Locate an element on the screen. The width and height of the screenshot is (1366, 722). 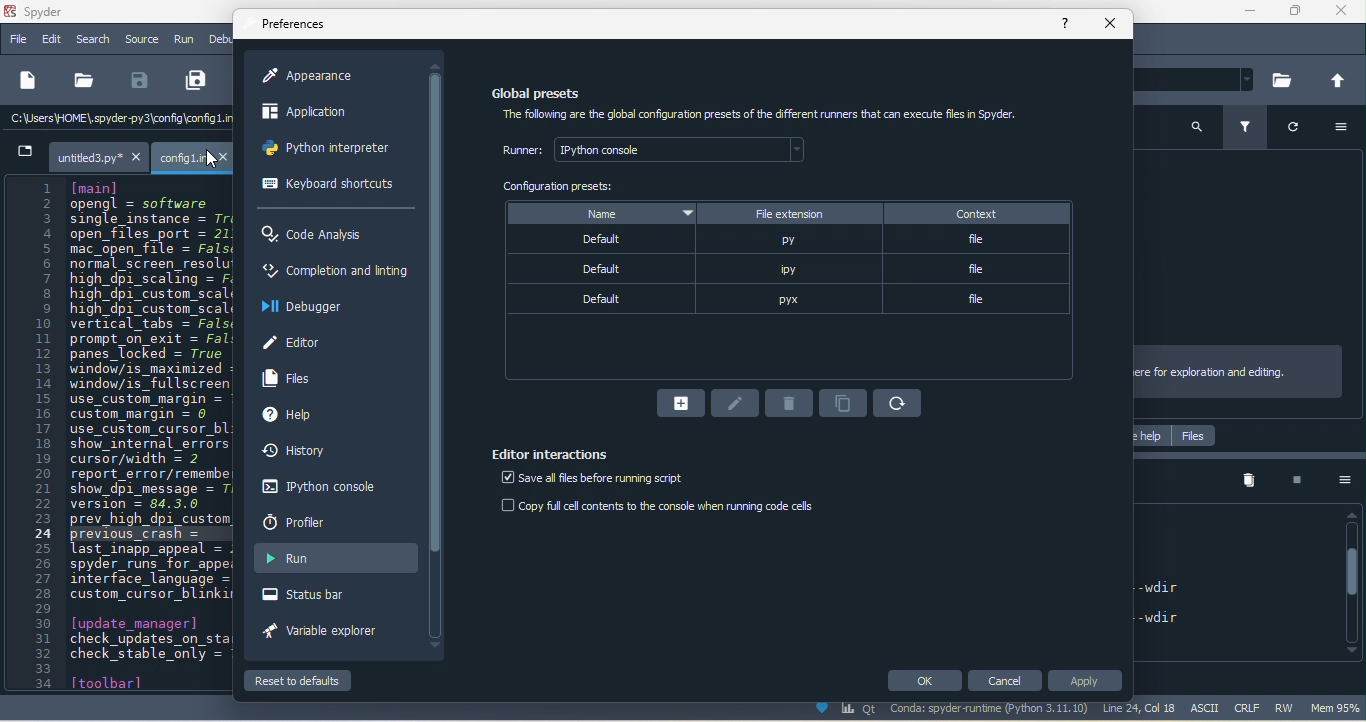
help is located at coordinates (293, 412).